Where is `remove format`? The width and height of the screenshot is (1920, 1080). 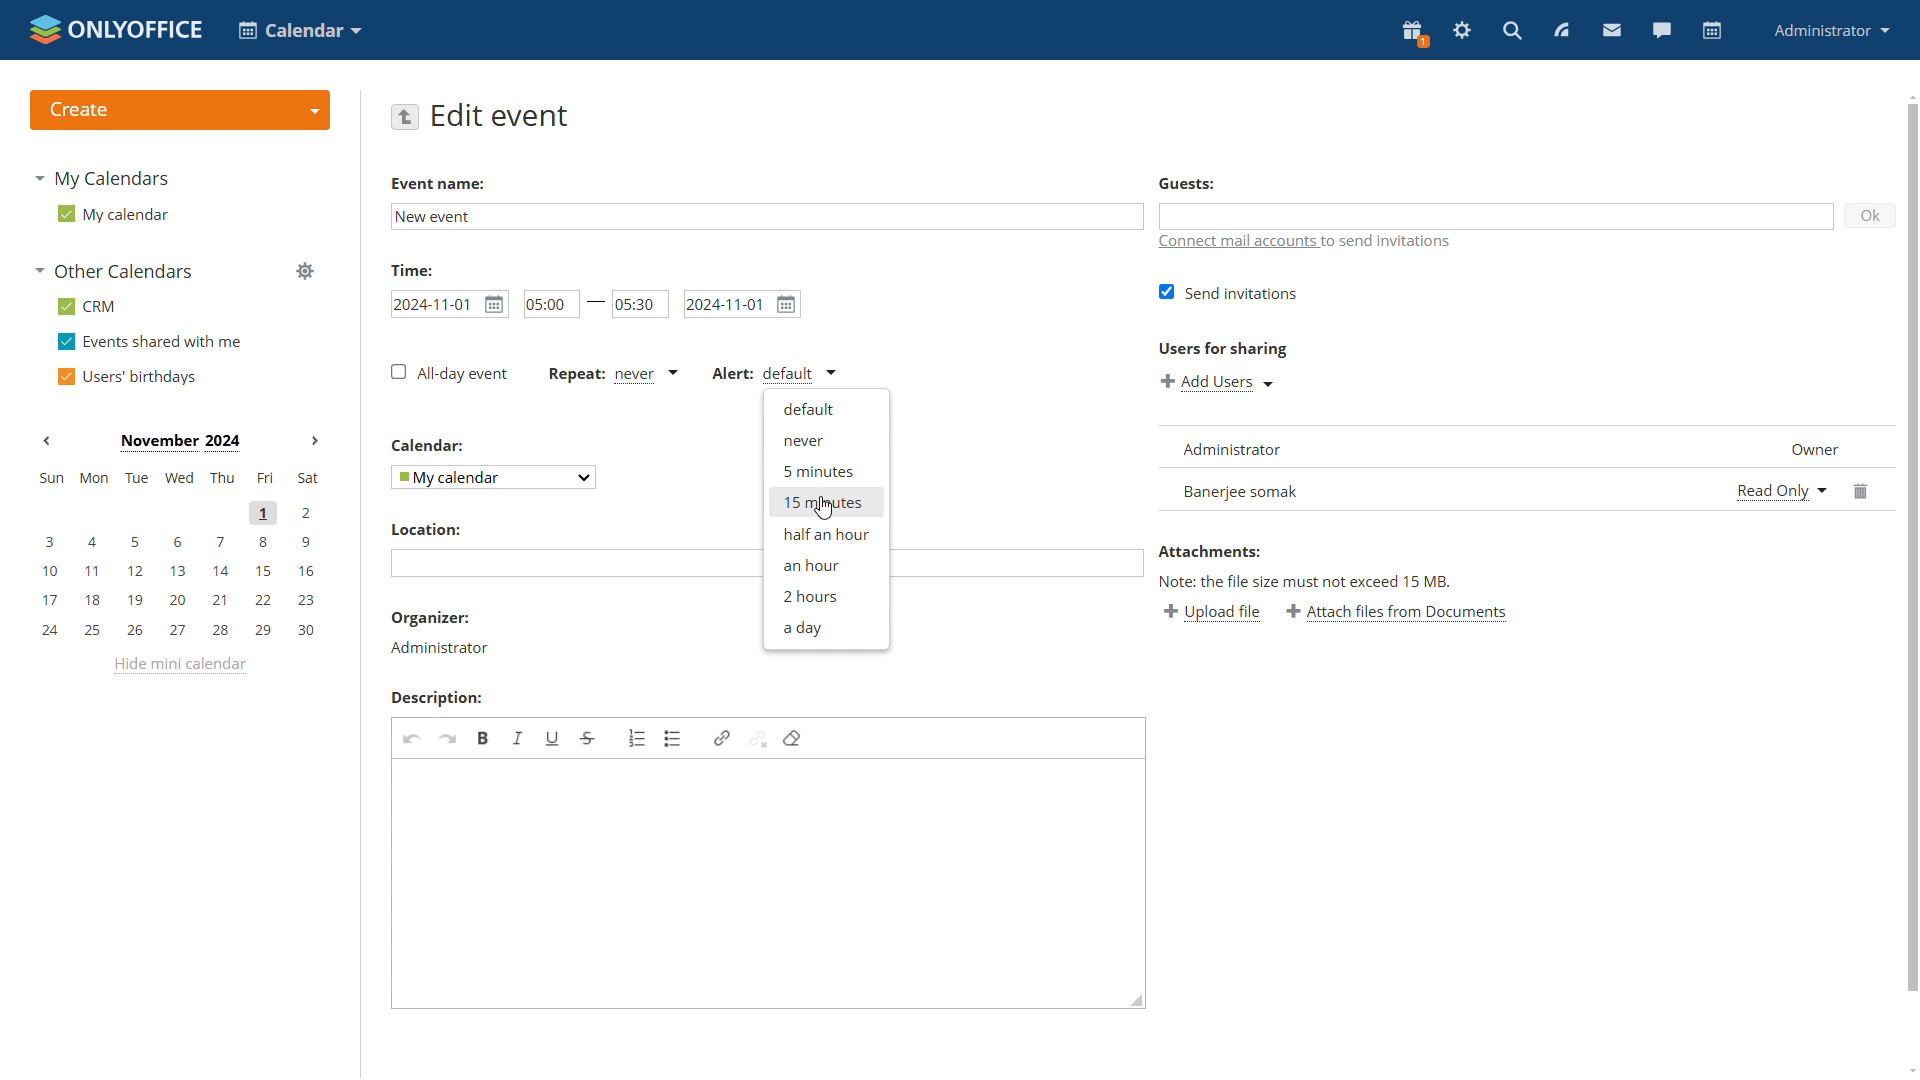 remove format is located at coordinates (792, 739).